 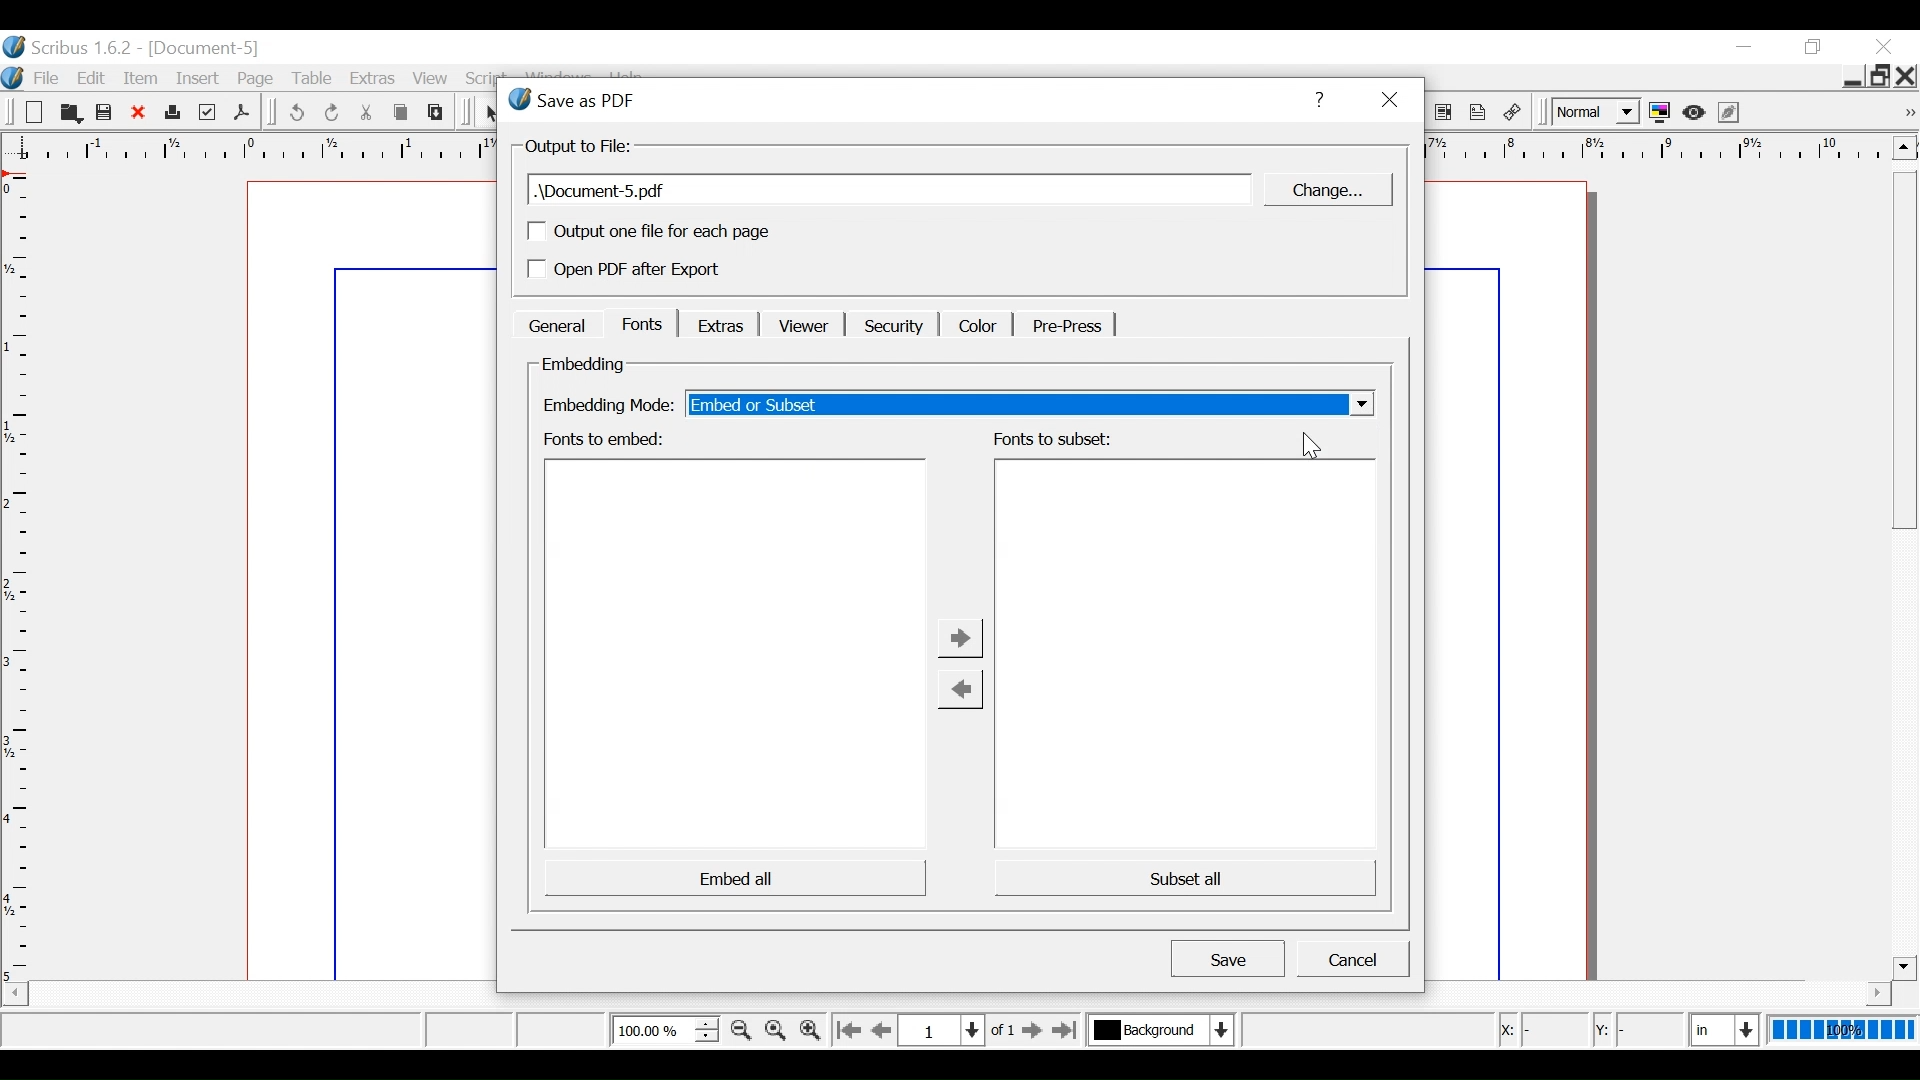 What do you see at coordinates (1843, 1029) in the screenshot?
I see `100%` at bounding box center [1843, 1029].